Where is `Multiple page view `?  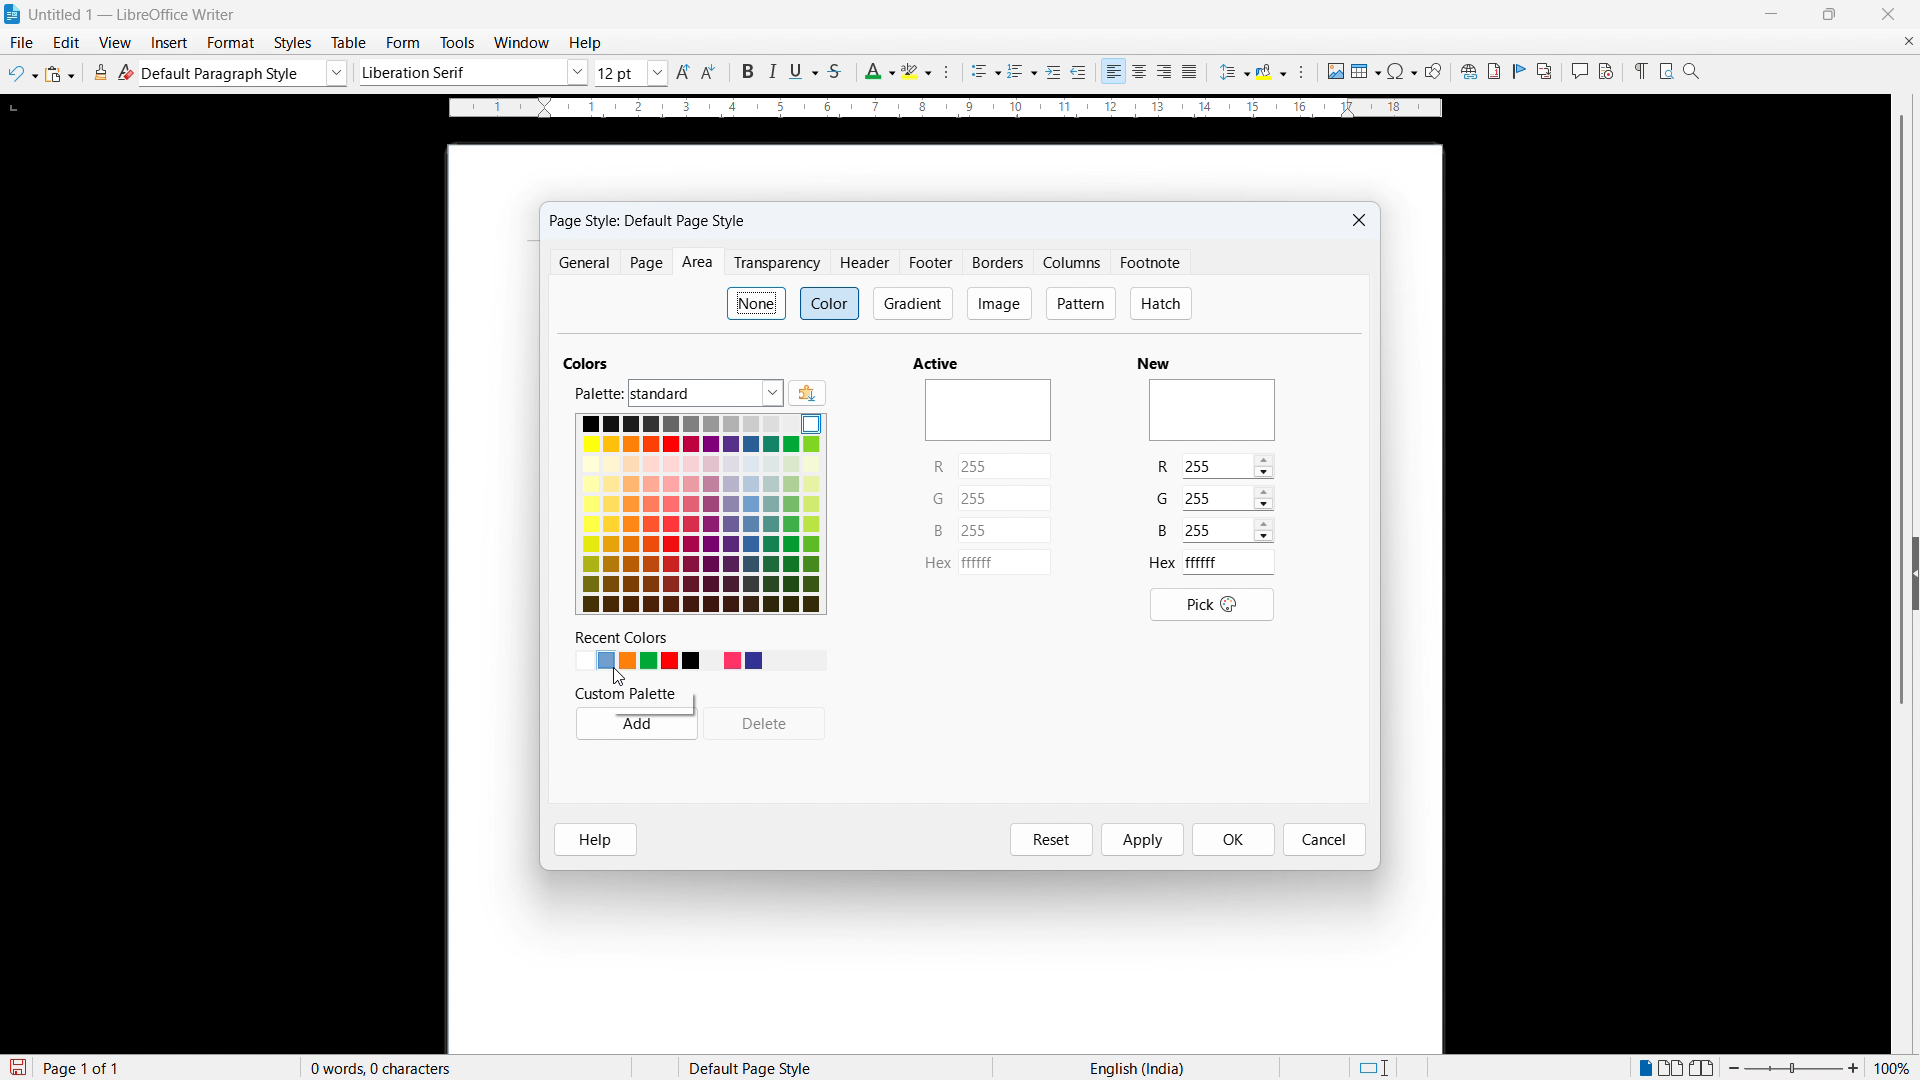
Multiple page view  is located at coordinates (1673, 1067).